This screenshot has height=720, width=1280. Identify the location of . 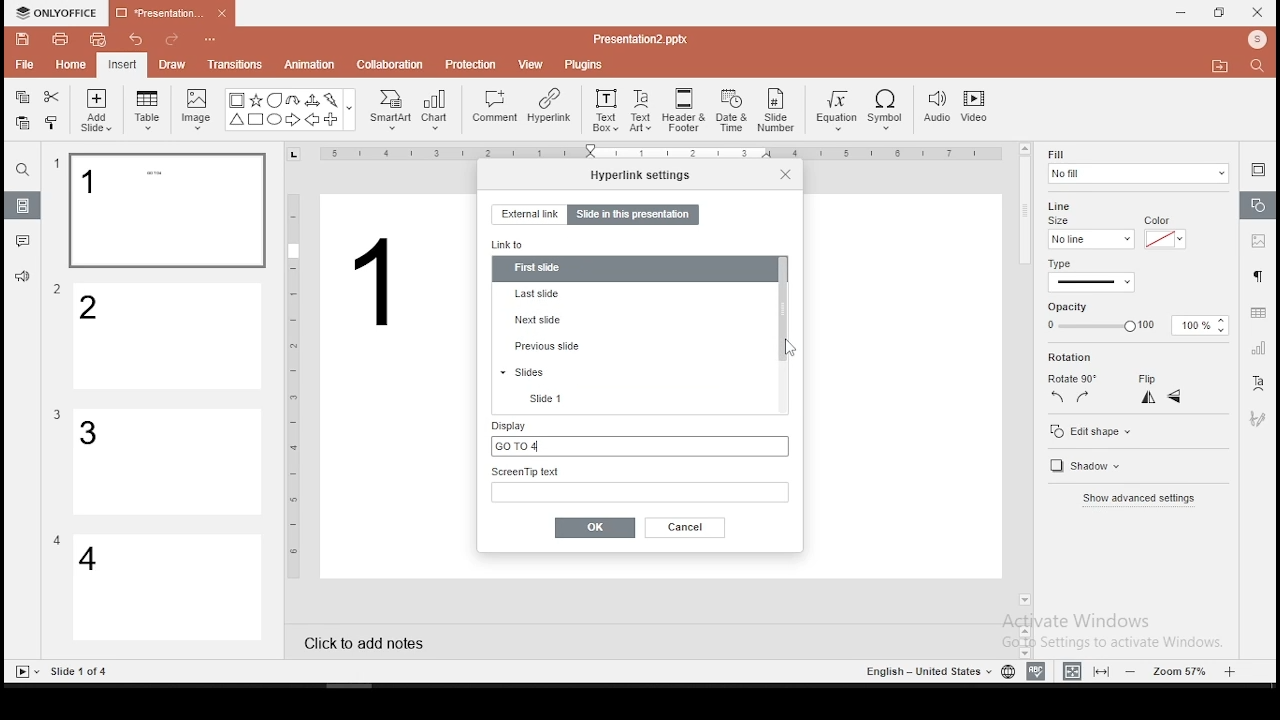
(640, 38).